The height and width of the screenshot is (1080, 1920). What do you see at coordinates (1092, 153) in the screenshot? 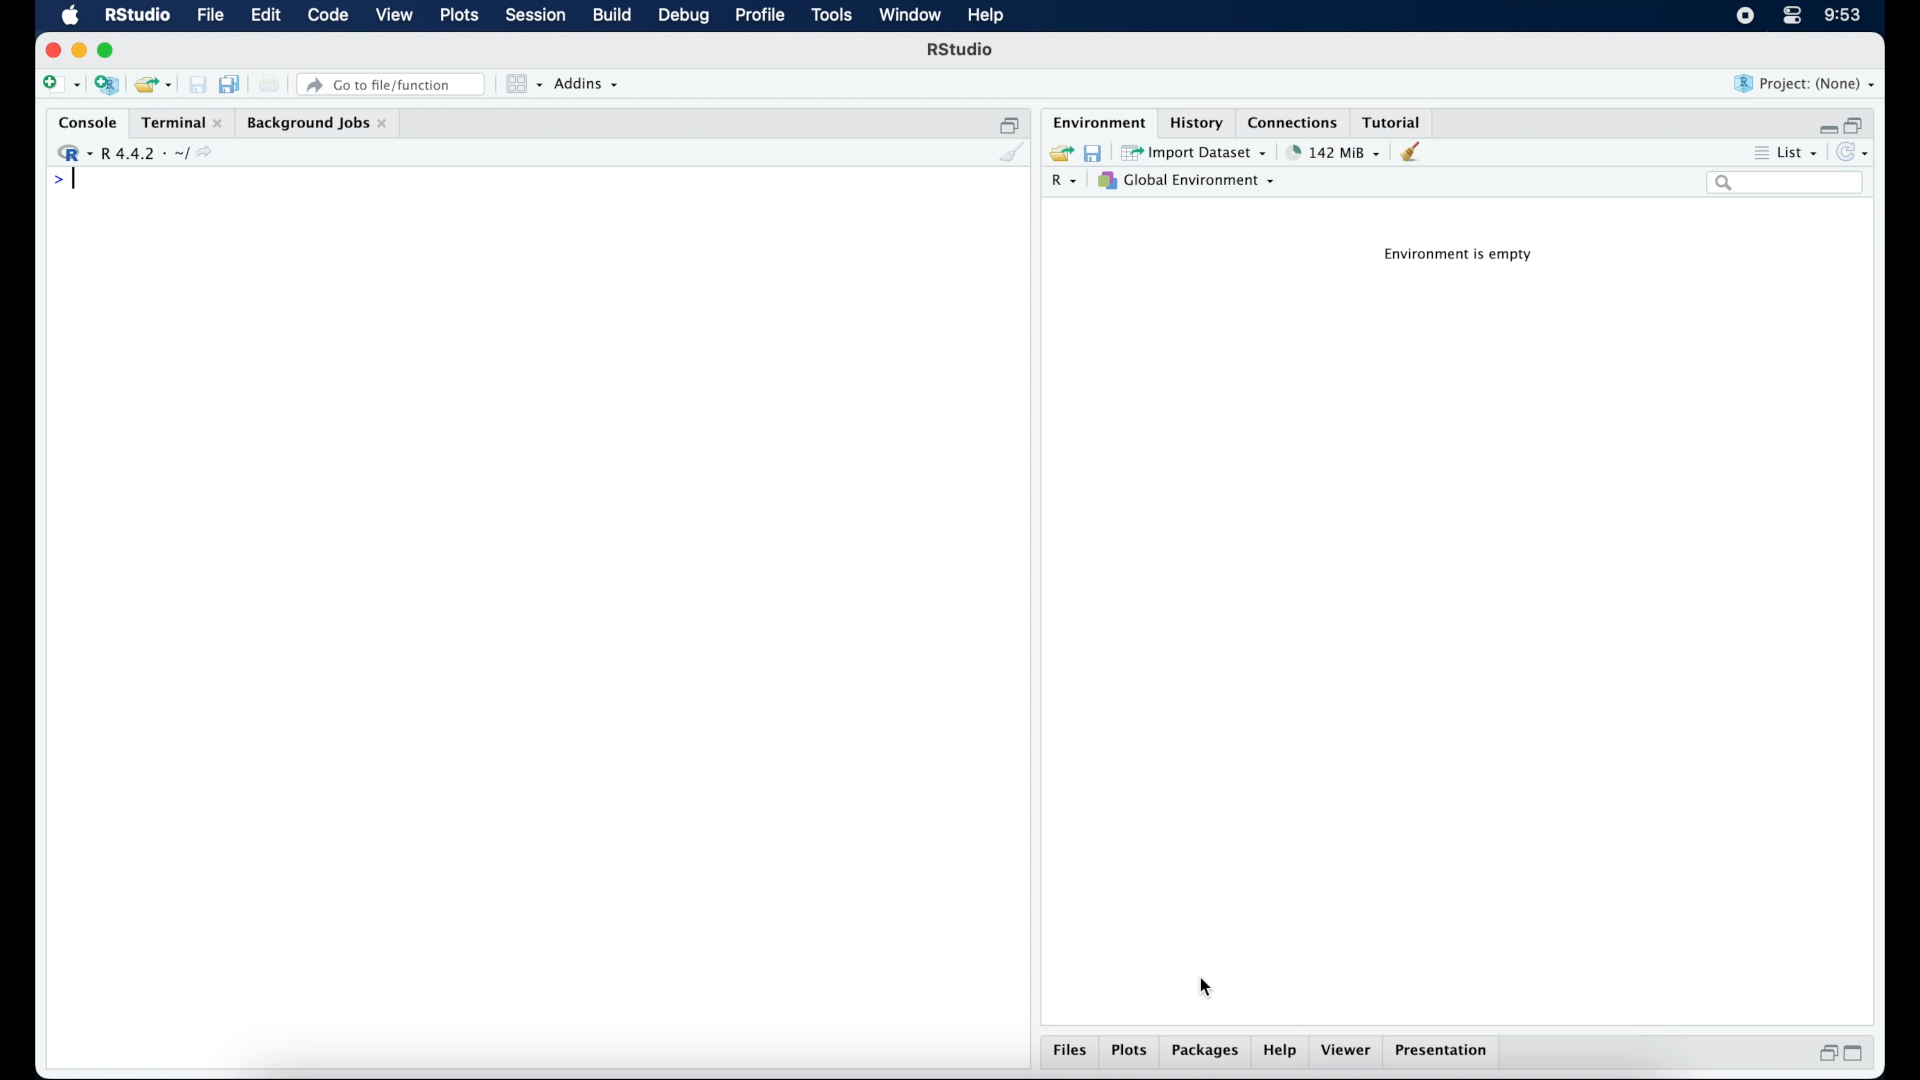
I see `save` at bounding box center [1092, 153].